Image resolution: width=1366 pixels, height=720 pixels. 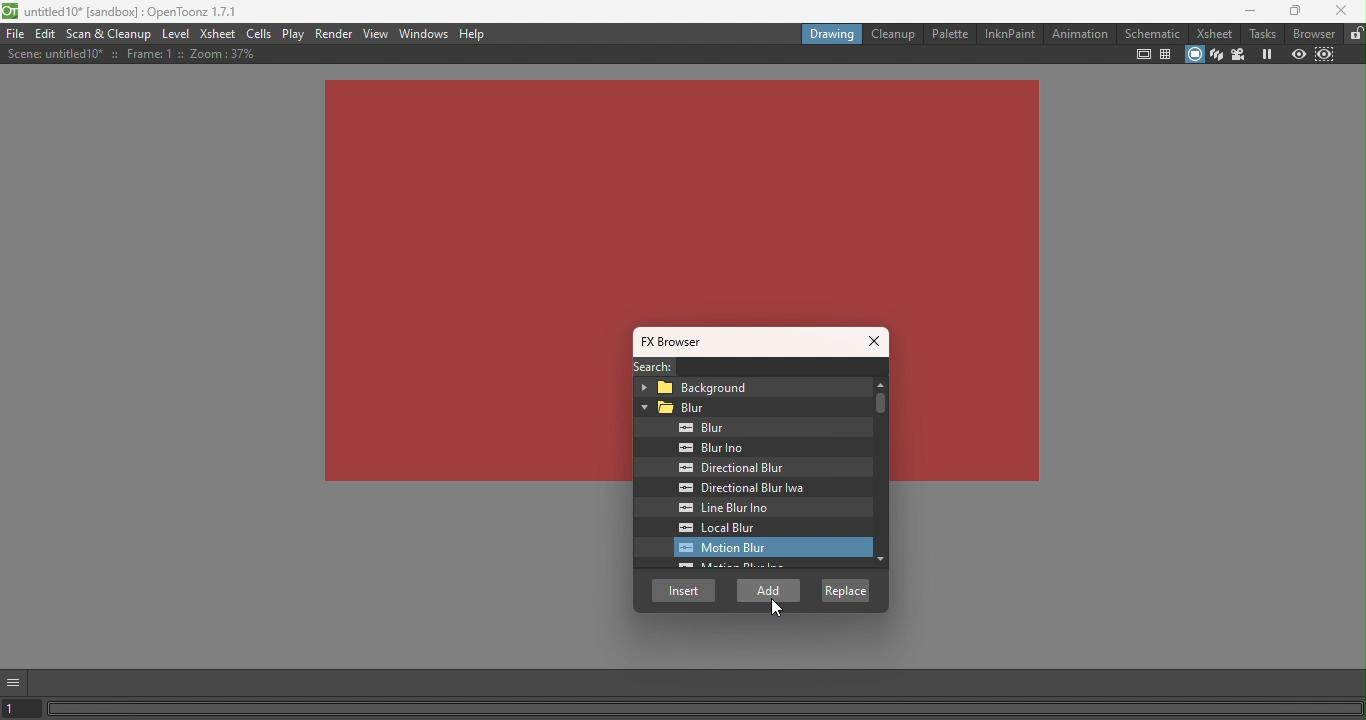 I want to click on InknPaint, so click(x=1010, y=33).